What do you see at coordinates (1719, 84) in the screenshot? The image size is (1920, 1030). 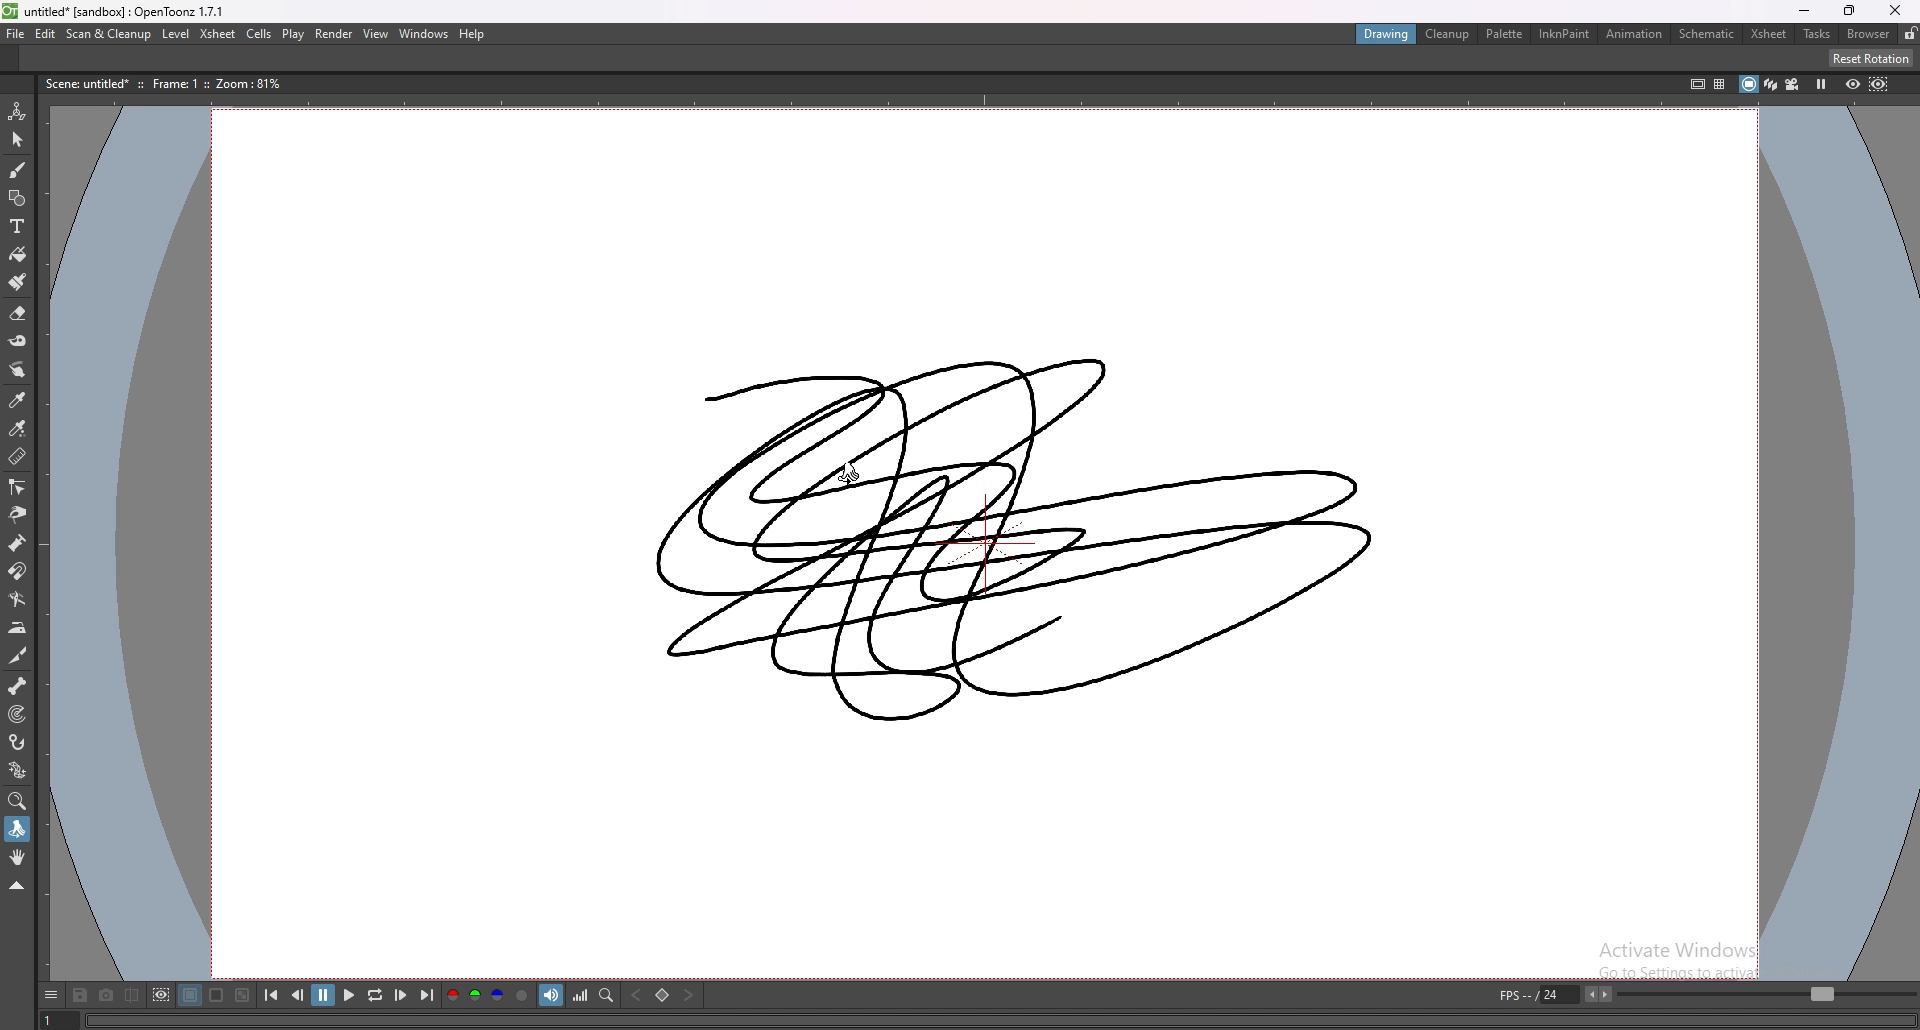 I see `field guide` at bounding box center [1719, 84].